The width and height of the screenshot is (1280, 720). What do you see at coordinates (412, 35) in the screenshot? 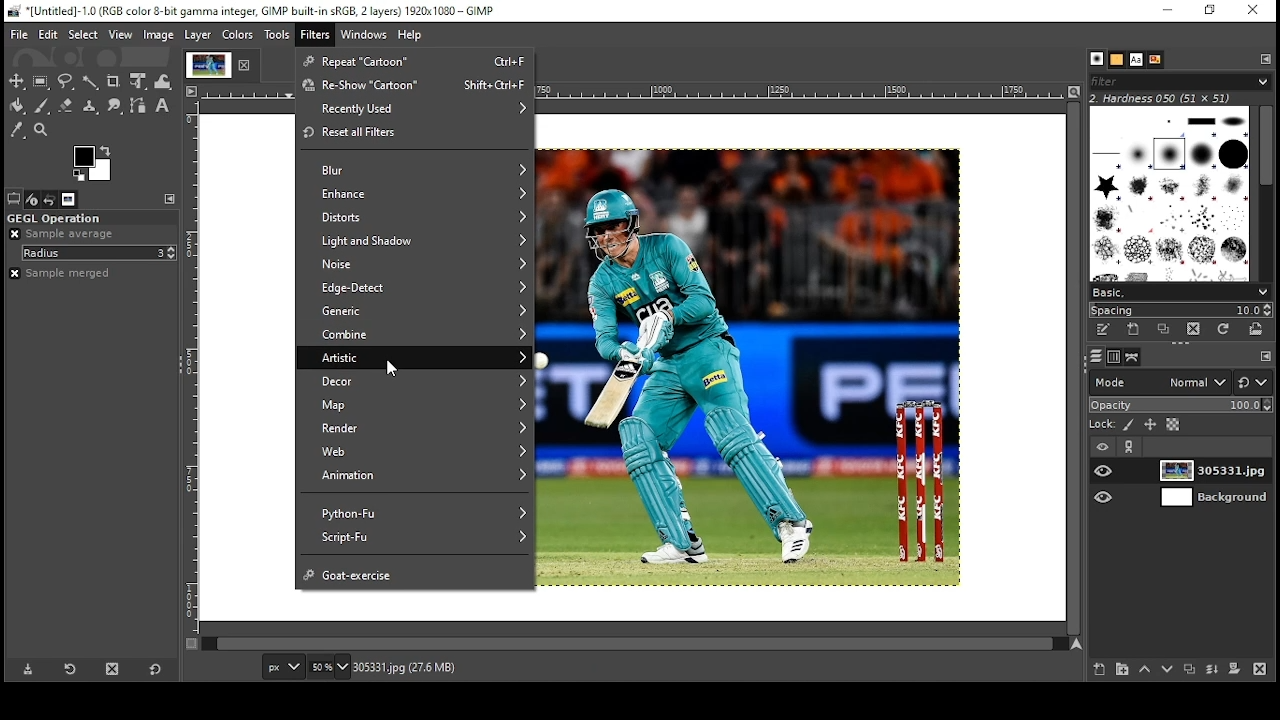
I see `help` at bounding box center [412, 35].